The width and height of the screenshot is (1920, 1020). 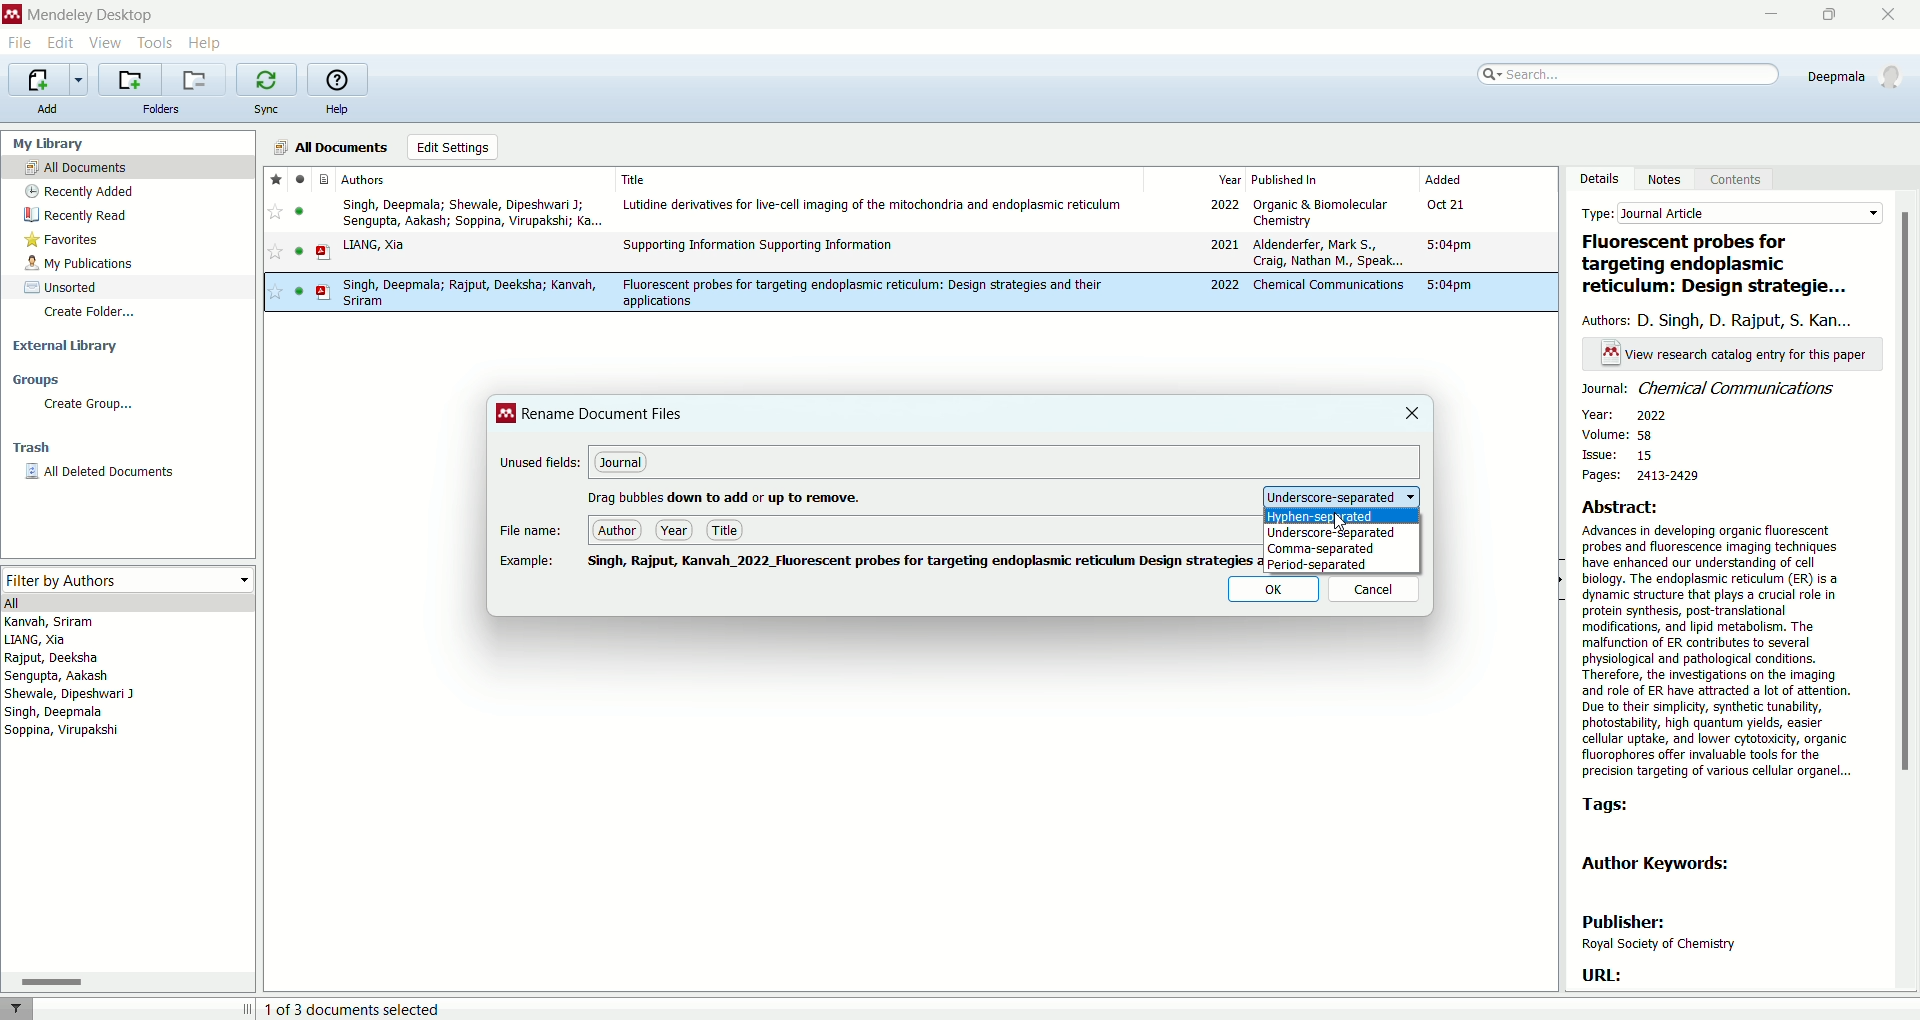 I want to click on all documents, so click(x=332, y=145).